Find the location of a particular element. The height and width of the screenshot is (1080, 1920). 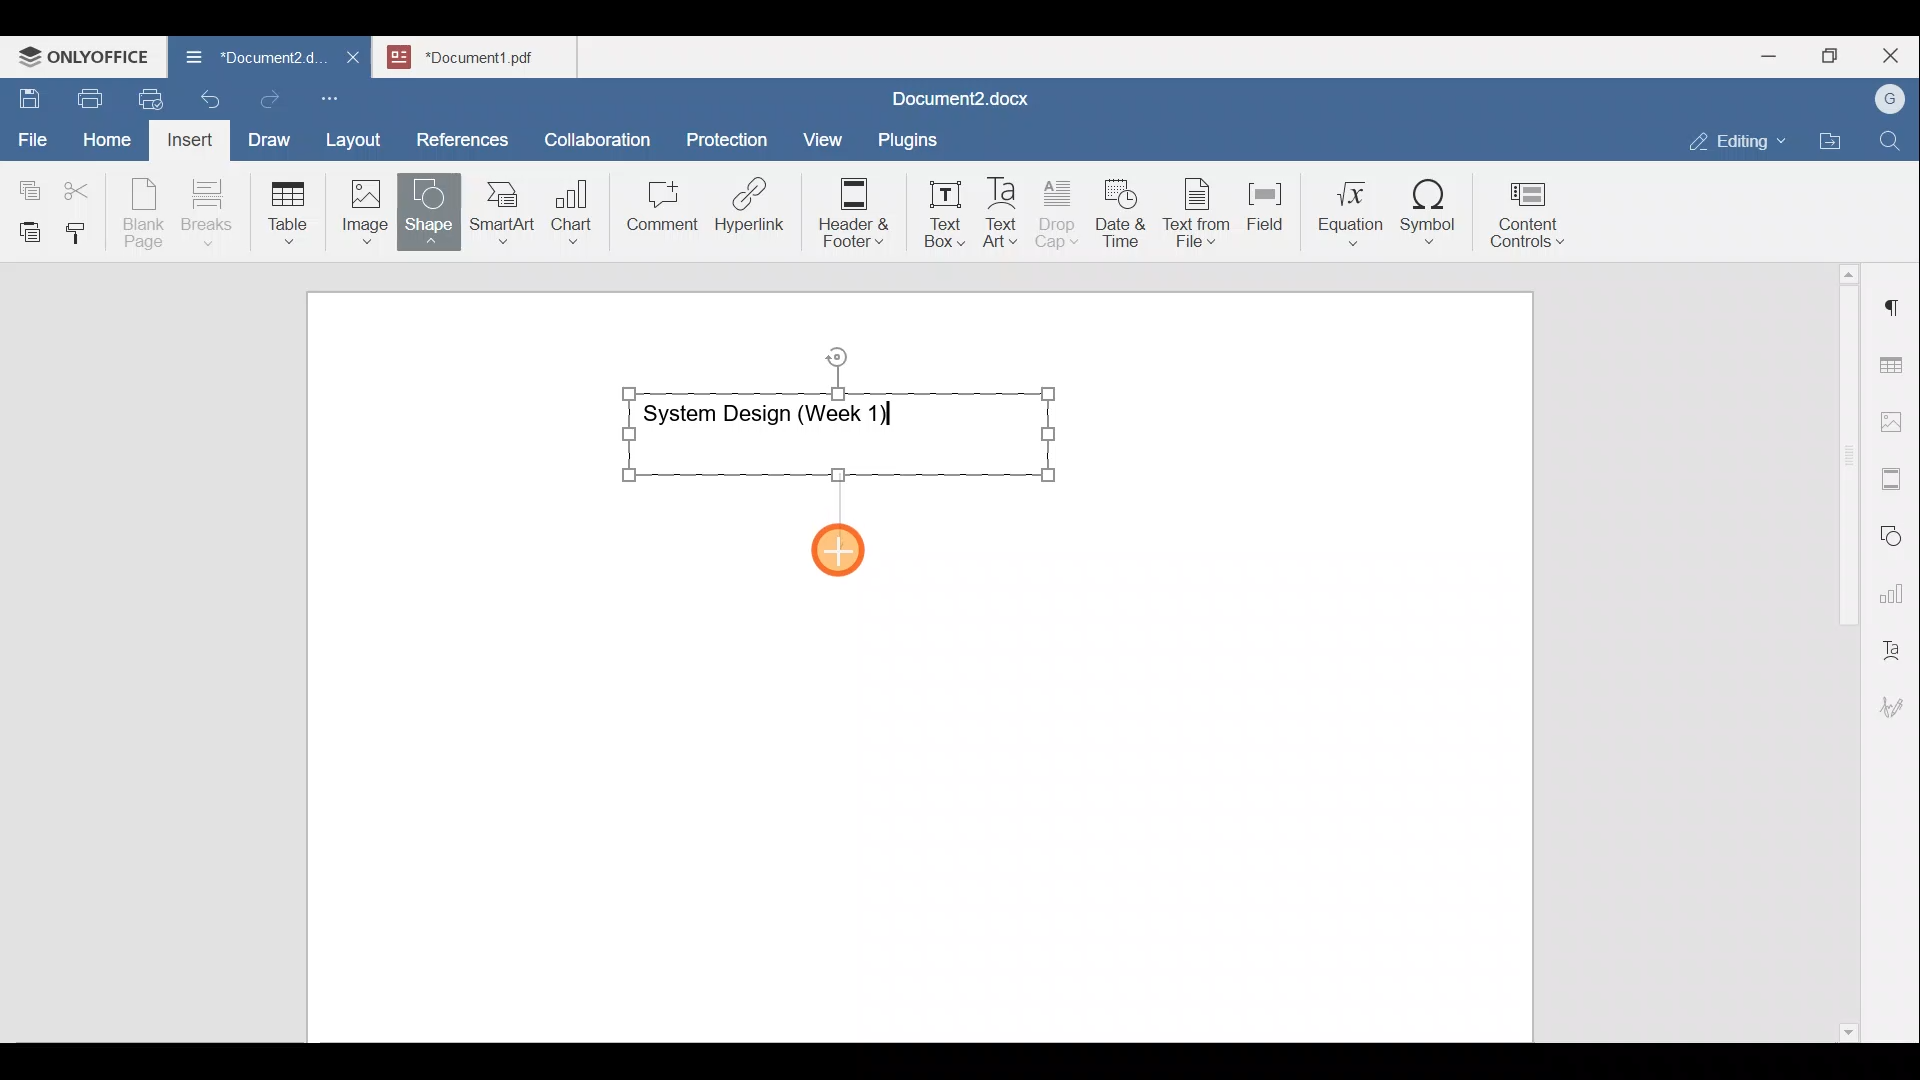

Close is located at coordinates (1894, 57).